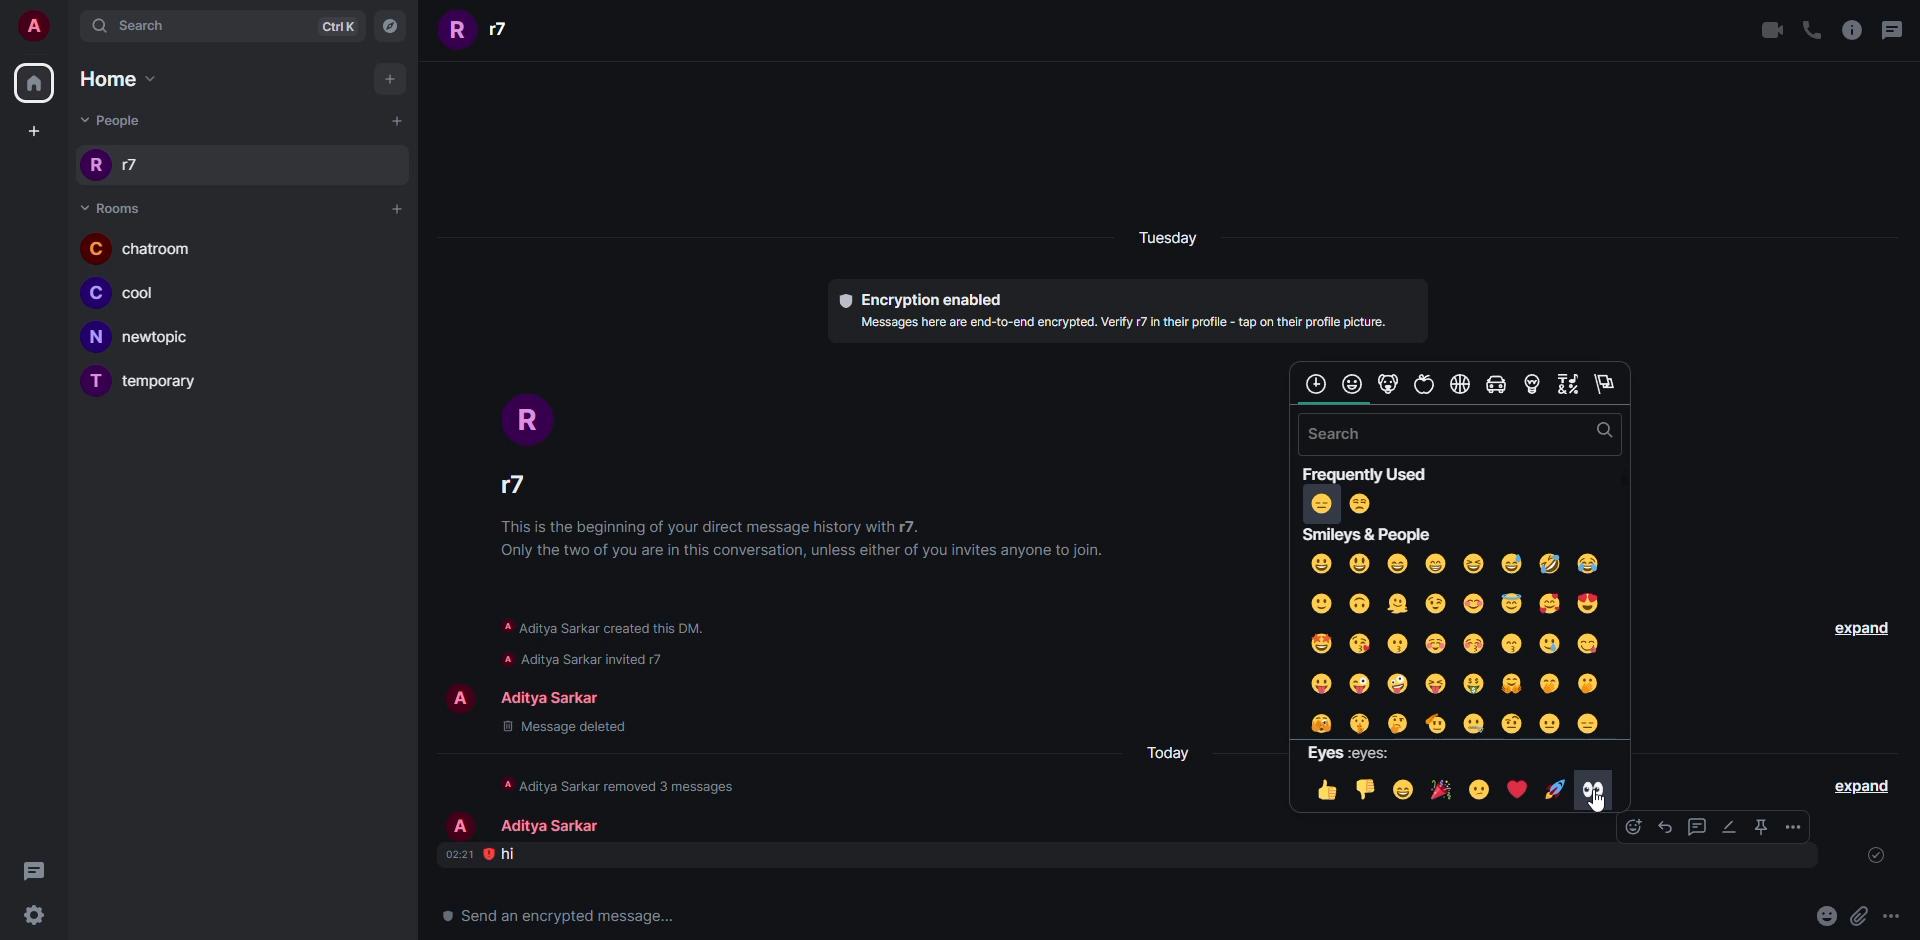 The width and height of the screenshot is (1920, 940). Describe the element at coordinates (1519, 789) in the screenshot. I see `love` at that location.